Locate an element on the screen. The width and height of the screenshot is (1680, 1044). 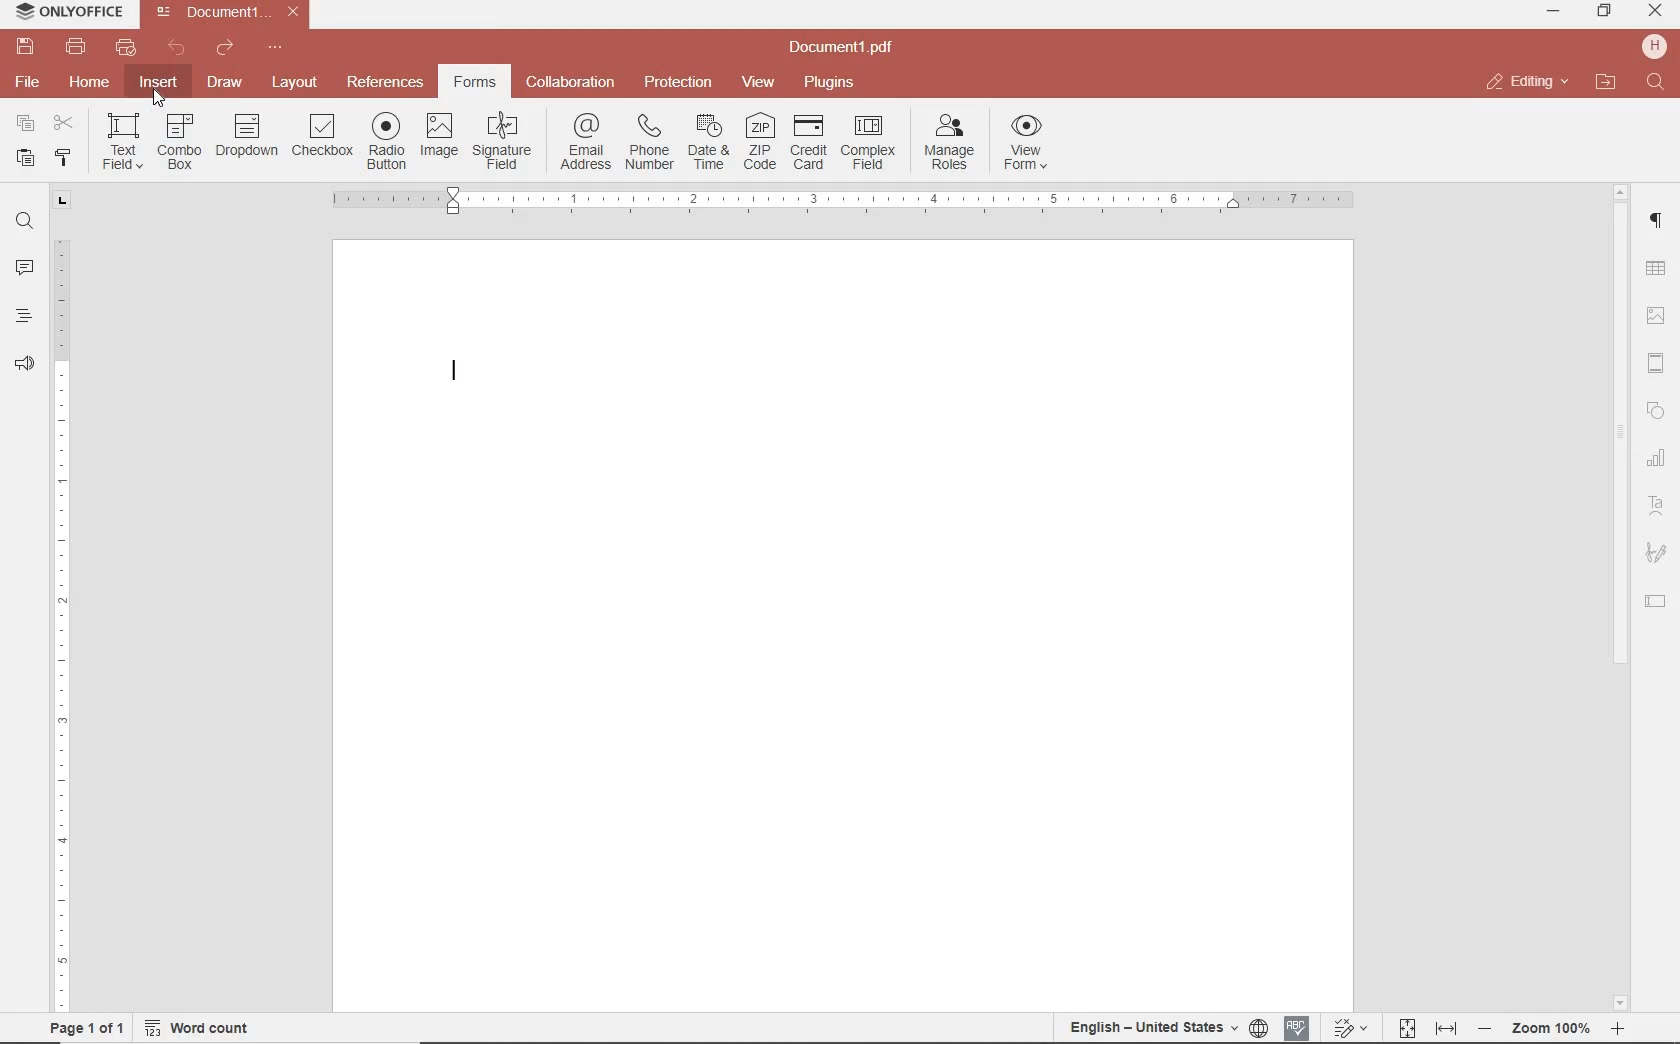
file name is located at coordinates (847, 48).